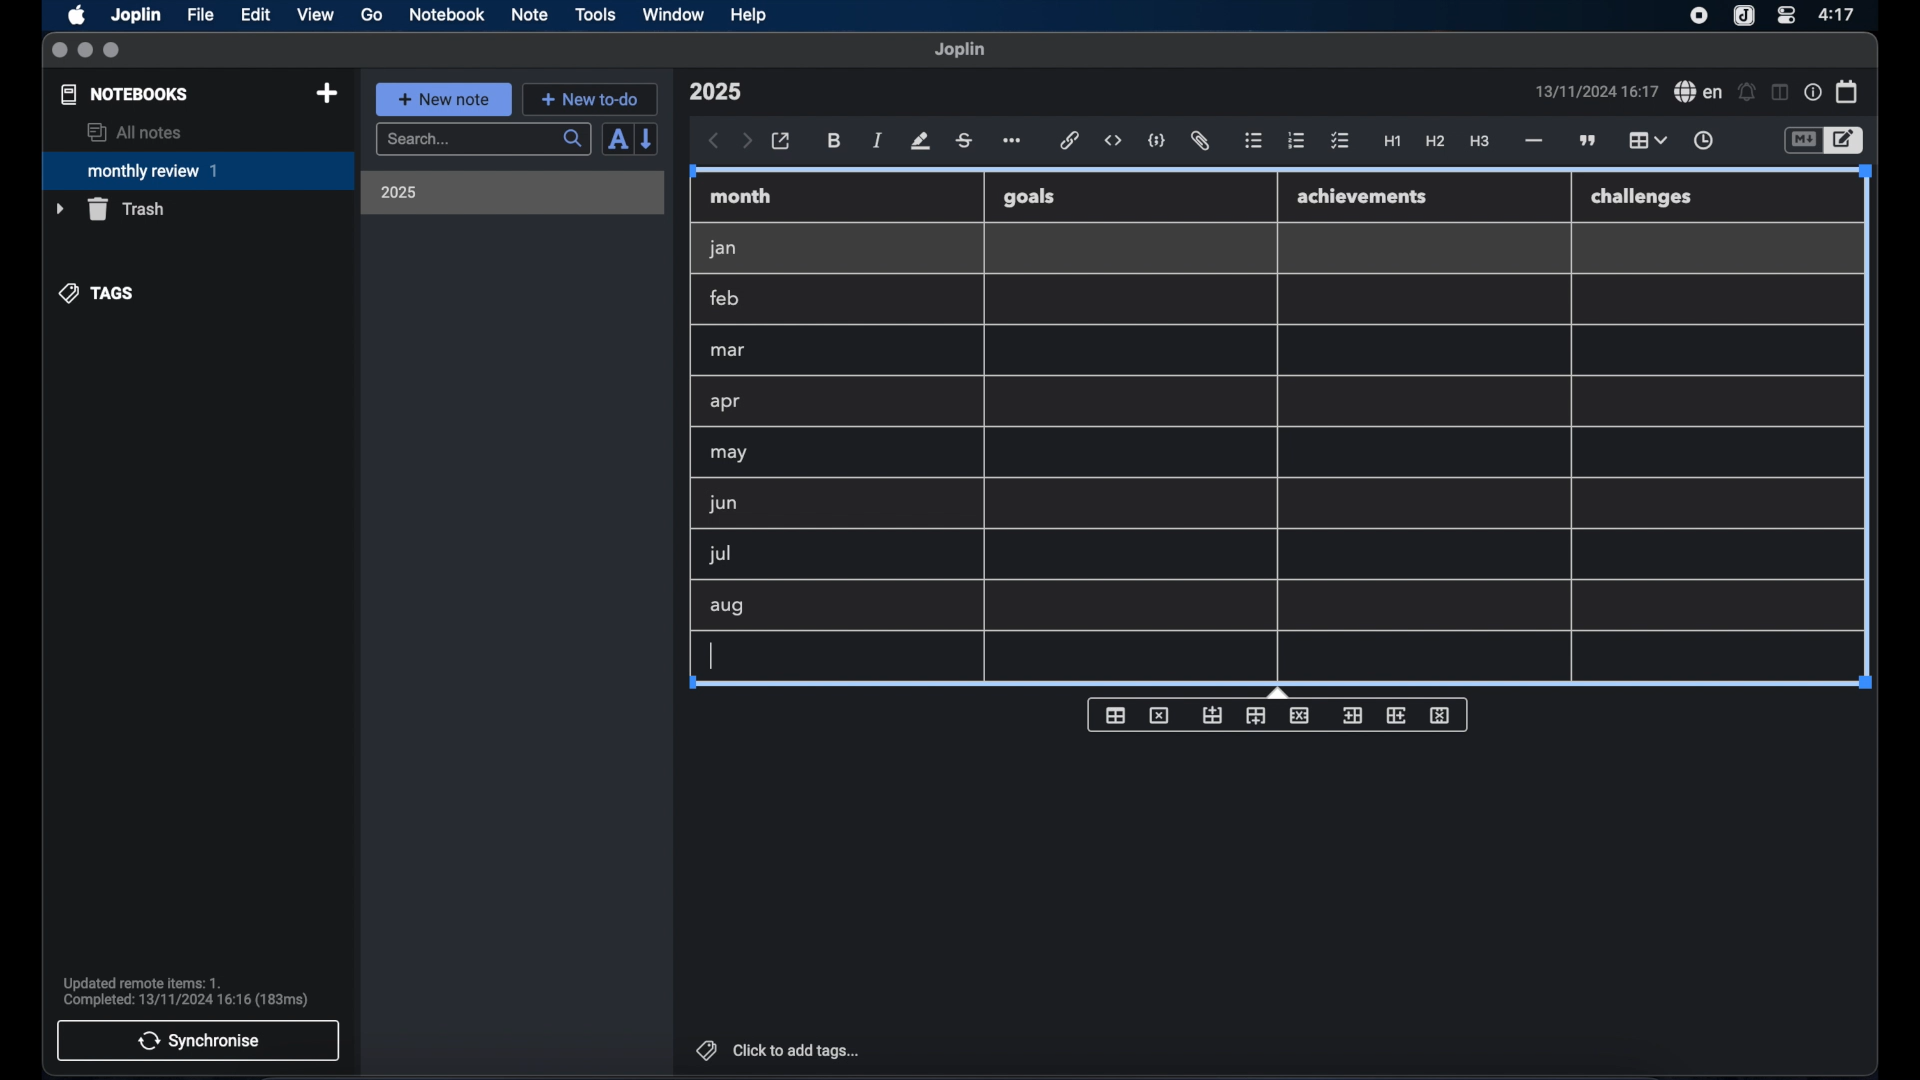 This screenshot has width=1920, height=1080. Describe the element at coordinates (721, 503) in the screenshot. I see `jun` at that location.